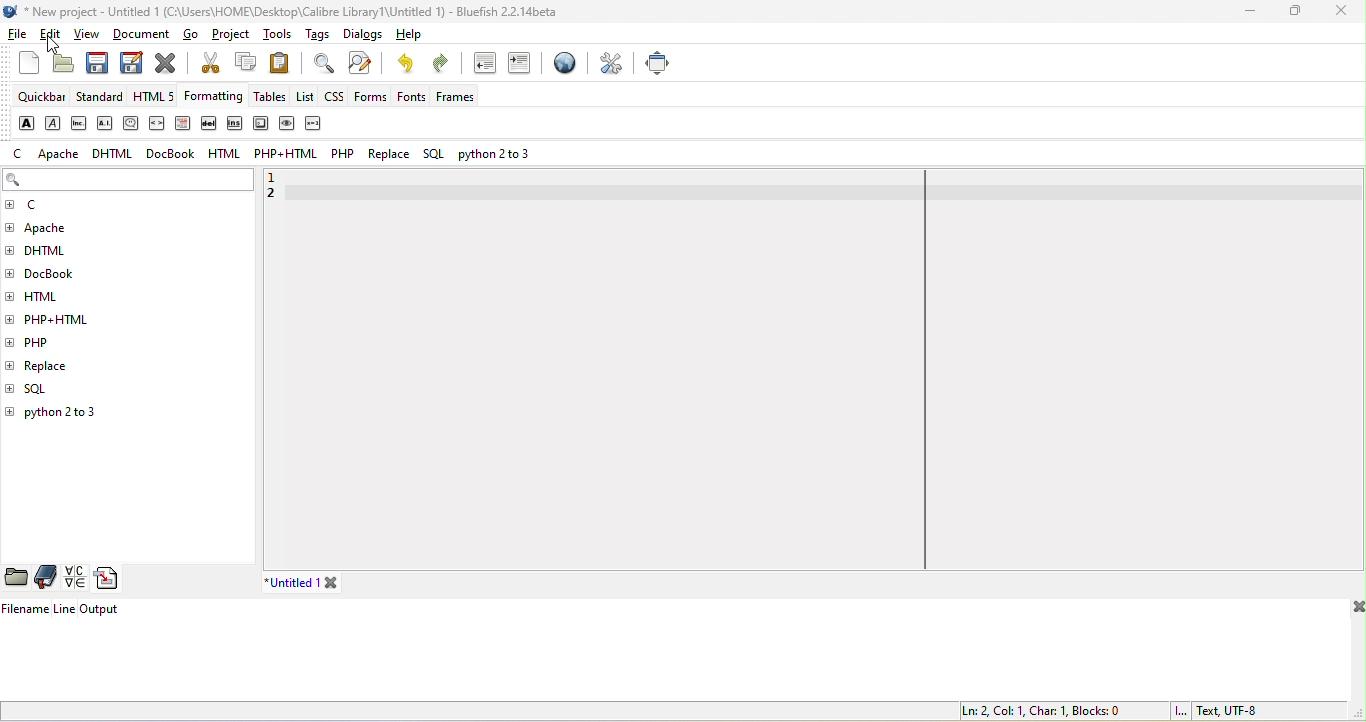 This screenshot has width=1366, height=722. I want to click on help, so click(405, 37).